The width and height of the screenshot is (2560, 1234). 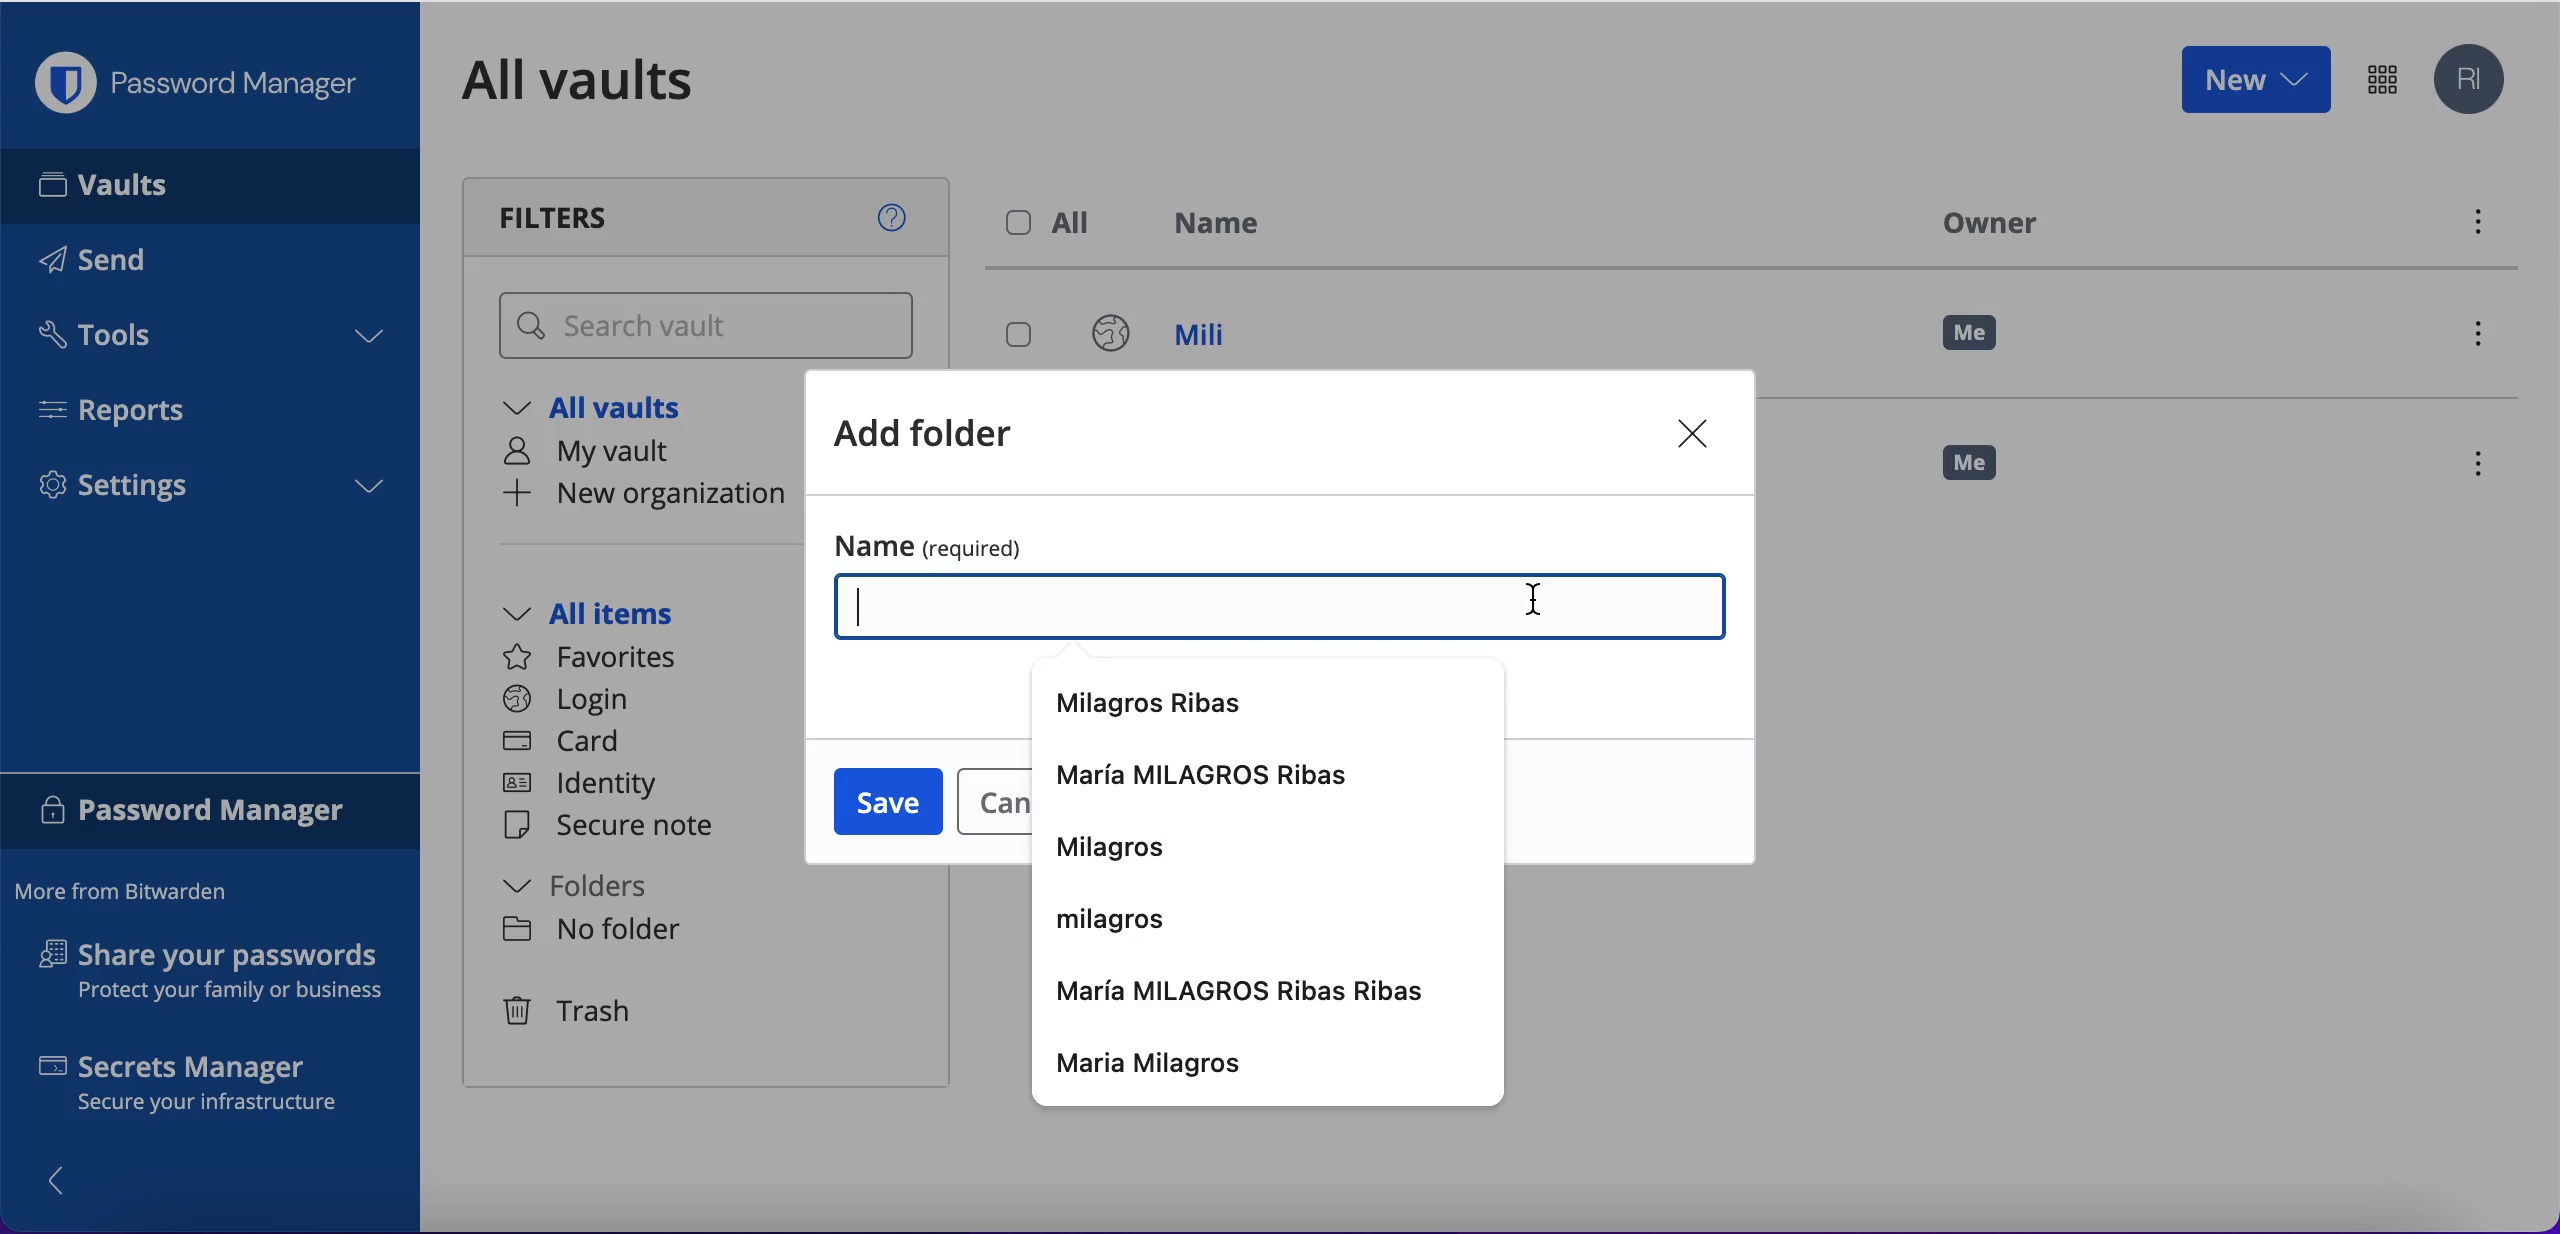 I want to click on maria milagros ribas, so click(x=1215, y=776).